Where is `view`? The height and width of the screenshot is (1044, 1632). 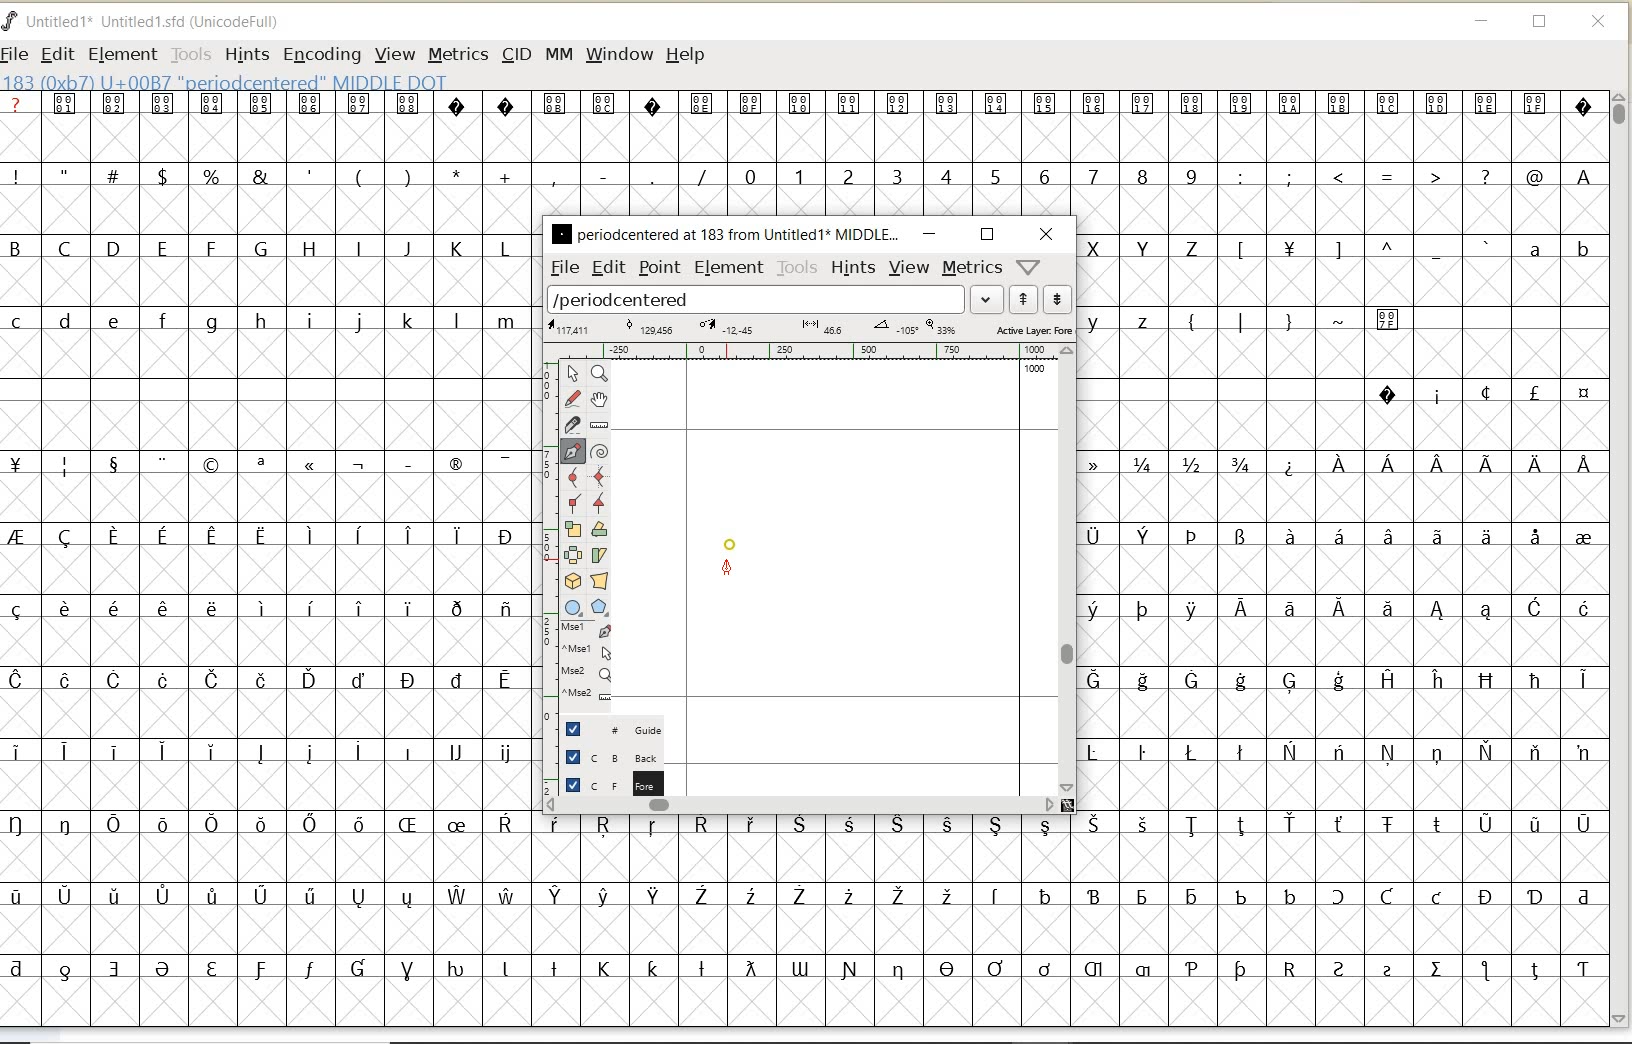
view is located at coordinates (910, 267).